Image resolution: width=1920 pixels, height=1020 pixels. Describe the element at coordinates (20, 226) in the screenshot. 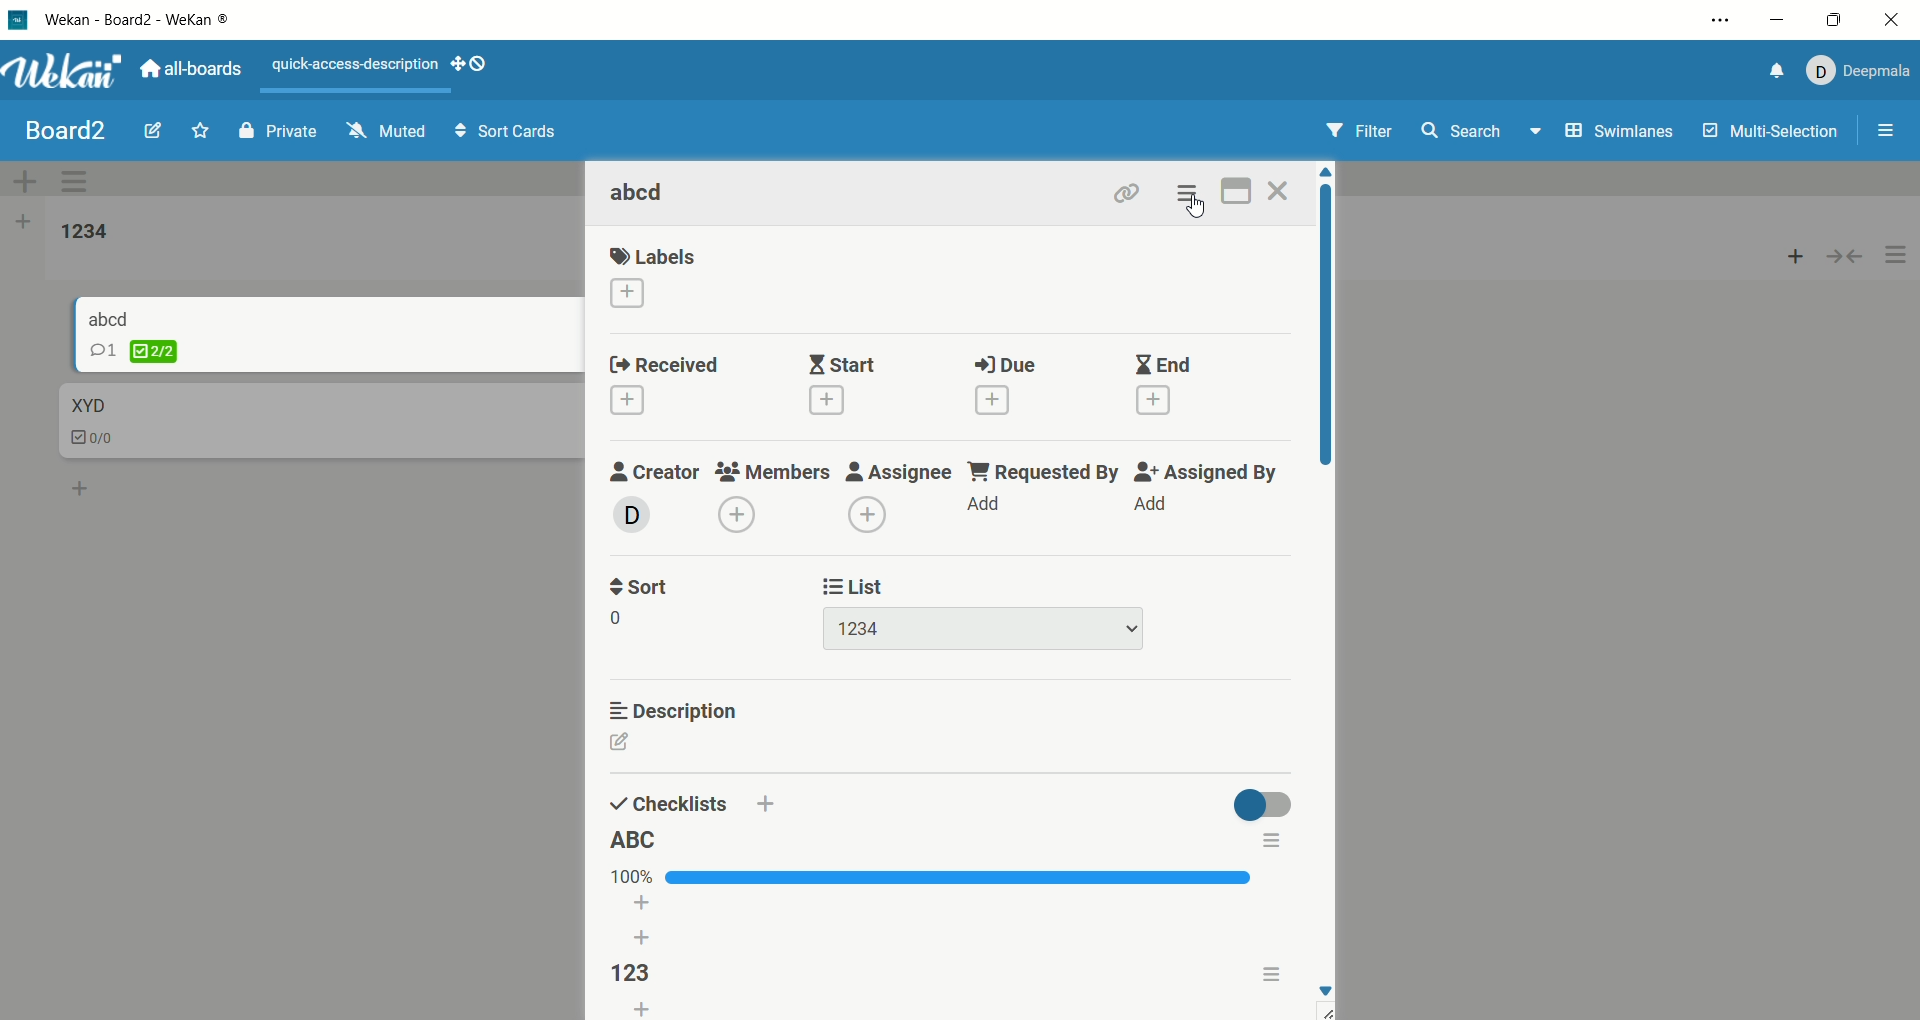

I see `add list` at that location.